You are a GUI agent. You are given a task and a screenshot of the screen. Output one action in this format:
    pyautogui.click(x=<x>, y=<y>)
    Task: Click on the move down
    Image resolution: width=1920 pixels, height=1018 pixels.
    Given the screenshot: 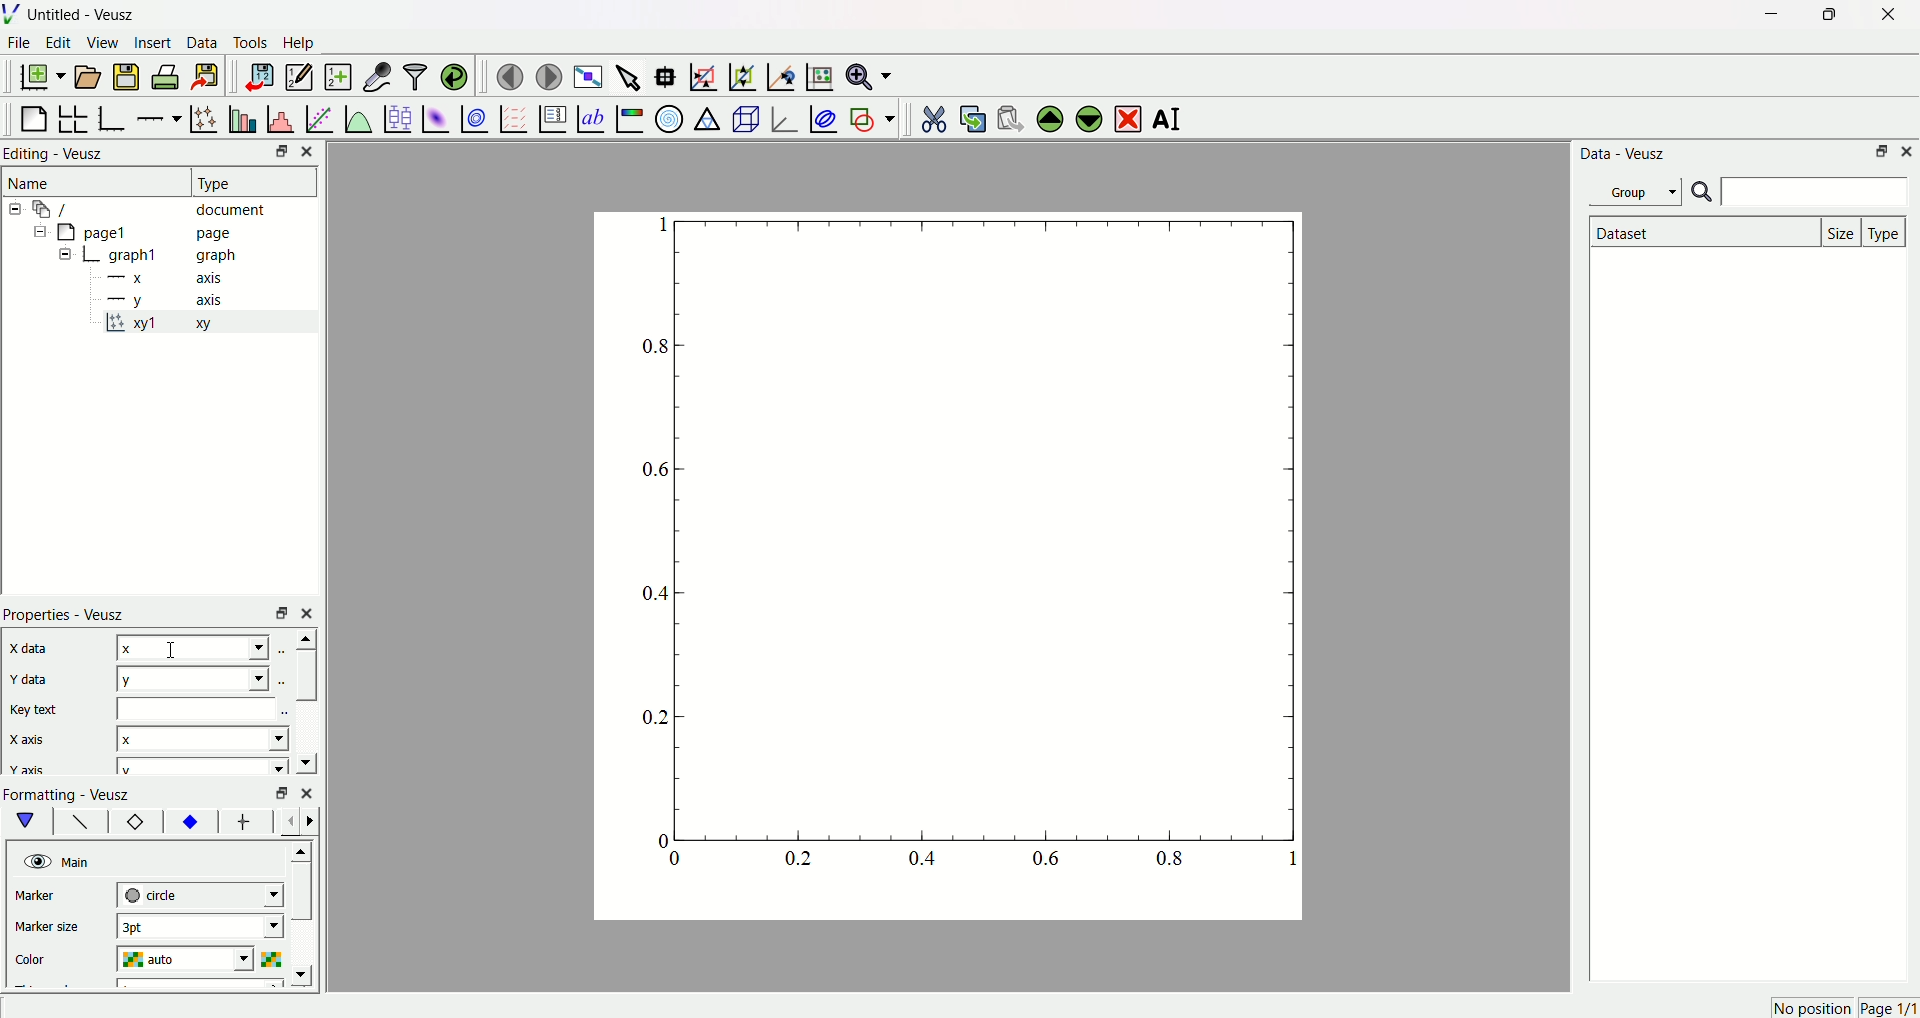 What is the action you would take?
    pyautogui.click(x=306, y=975)
    